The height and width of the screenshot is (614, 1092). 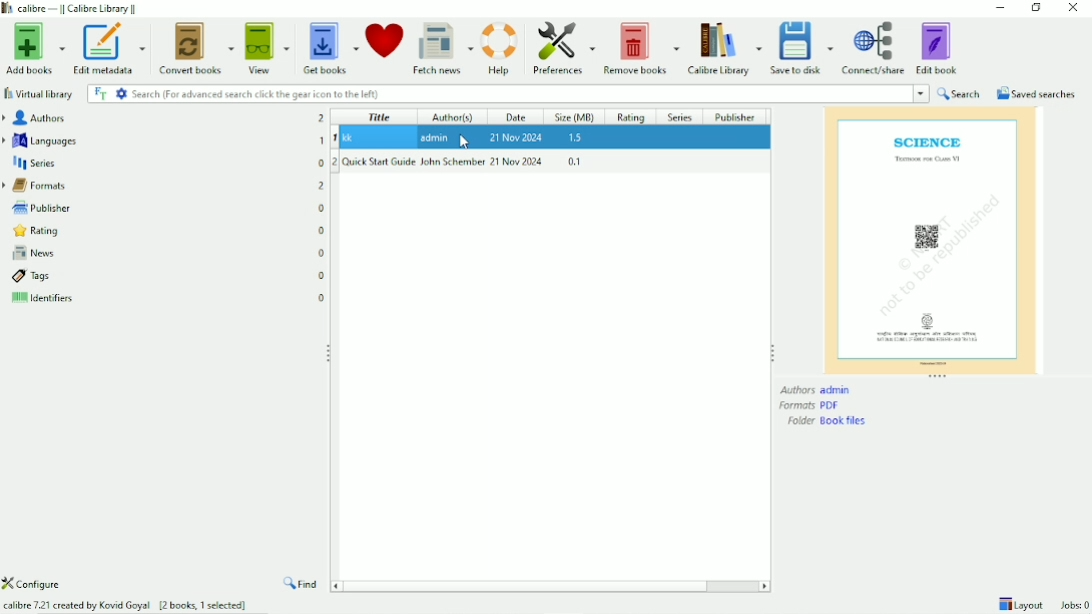 I want to click on Authors, so click(x=165, y=118).